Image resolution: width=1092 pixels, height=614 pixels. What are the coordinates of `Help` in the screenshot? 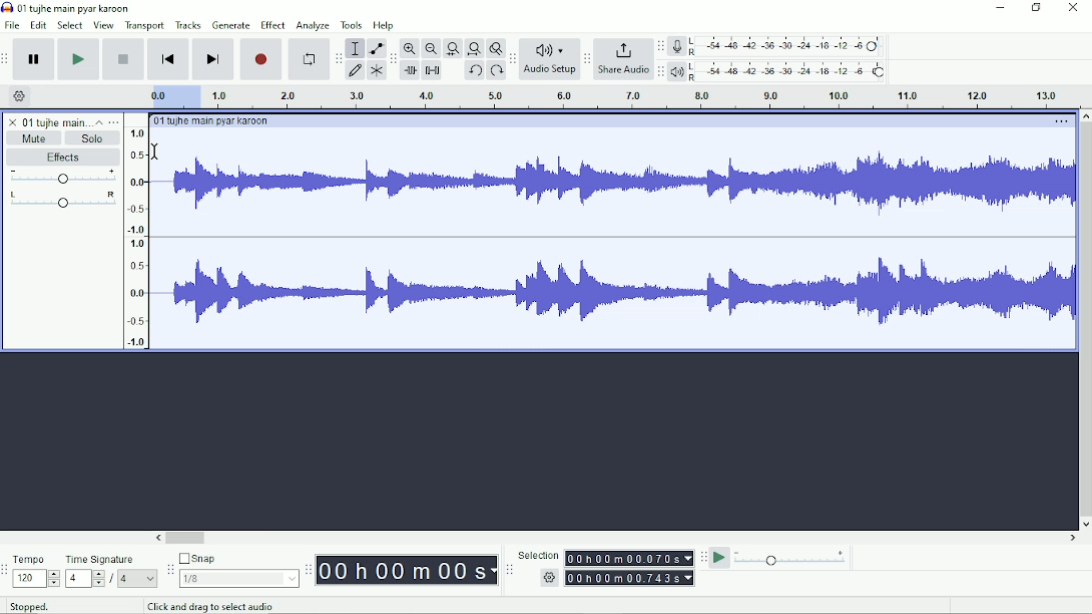 It's located at (385, 26).